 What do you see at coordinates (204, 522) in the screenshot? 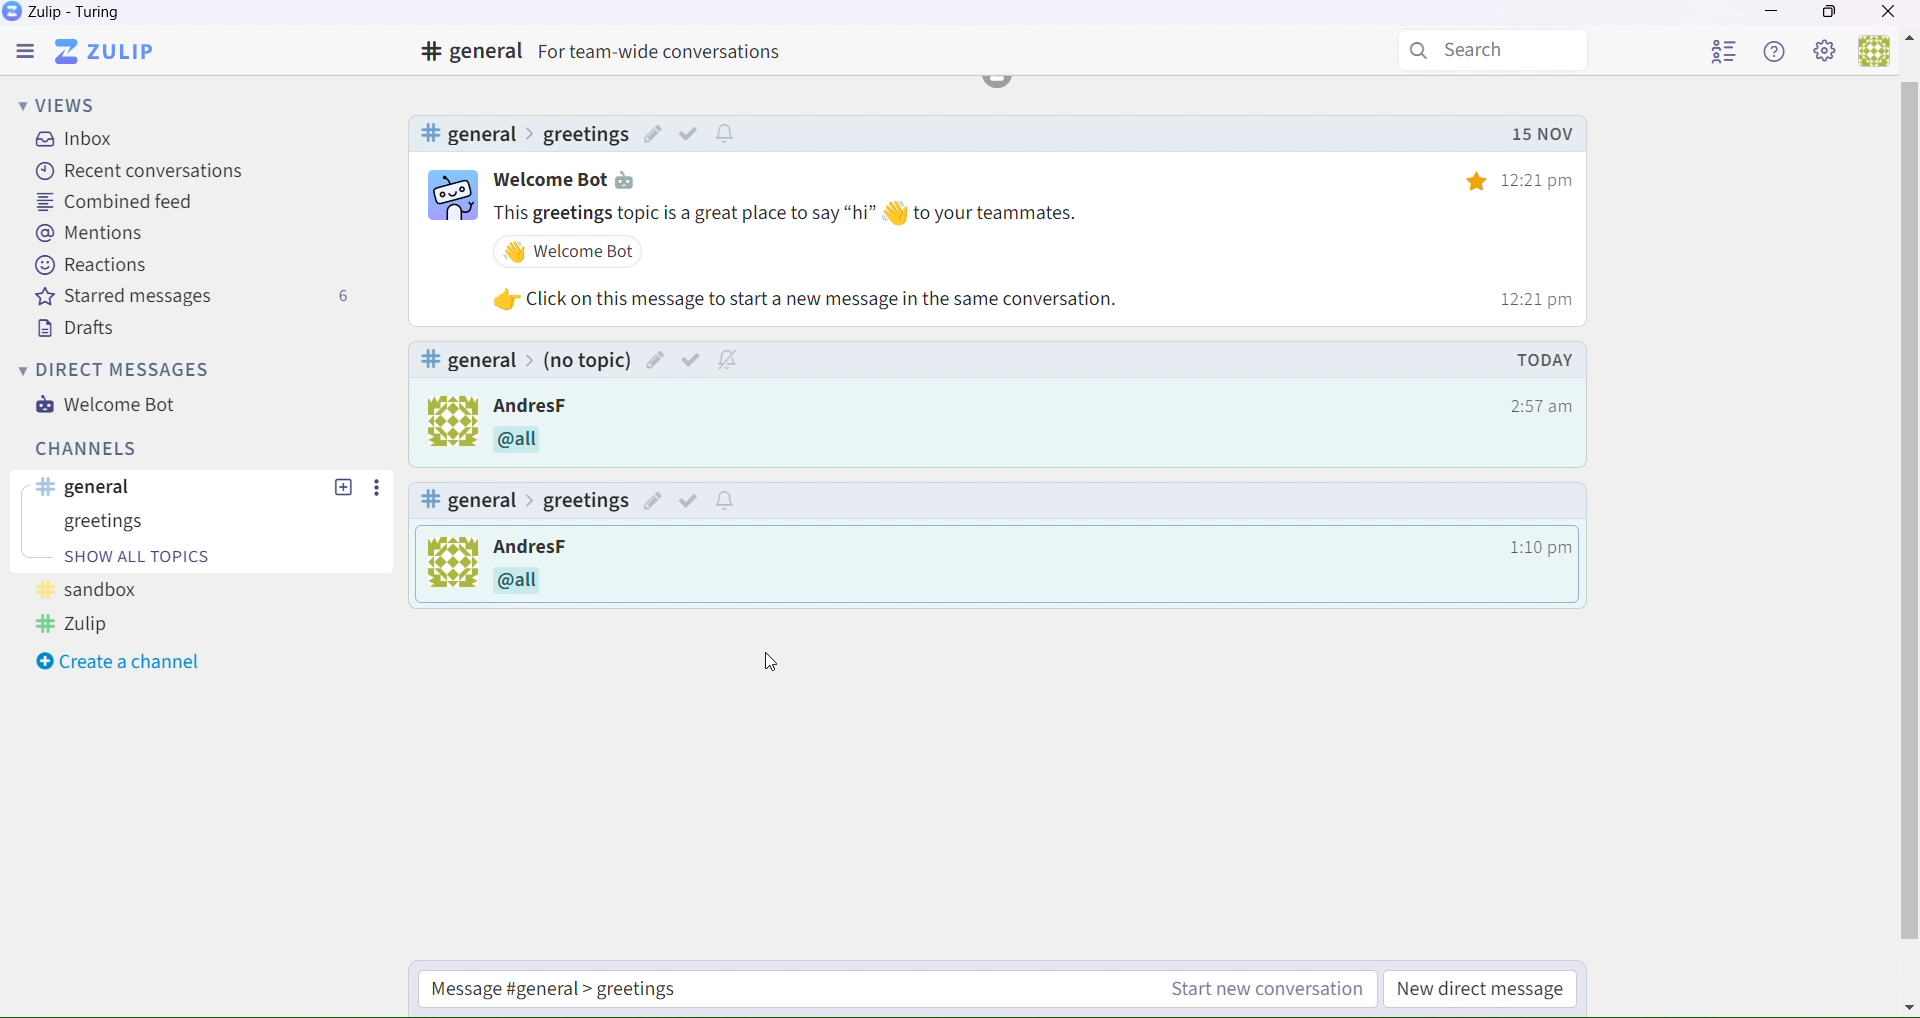
I see `Sanbox` at bounding box center [204, 522].